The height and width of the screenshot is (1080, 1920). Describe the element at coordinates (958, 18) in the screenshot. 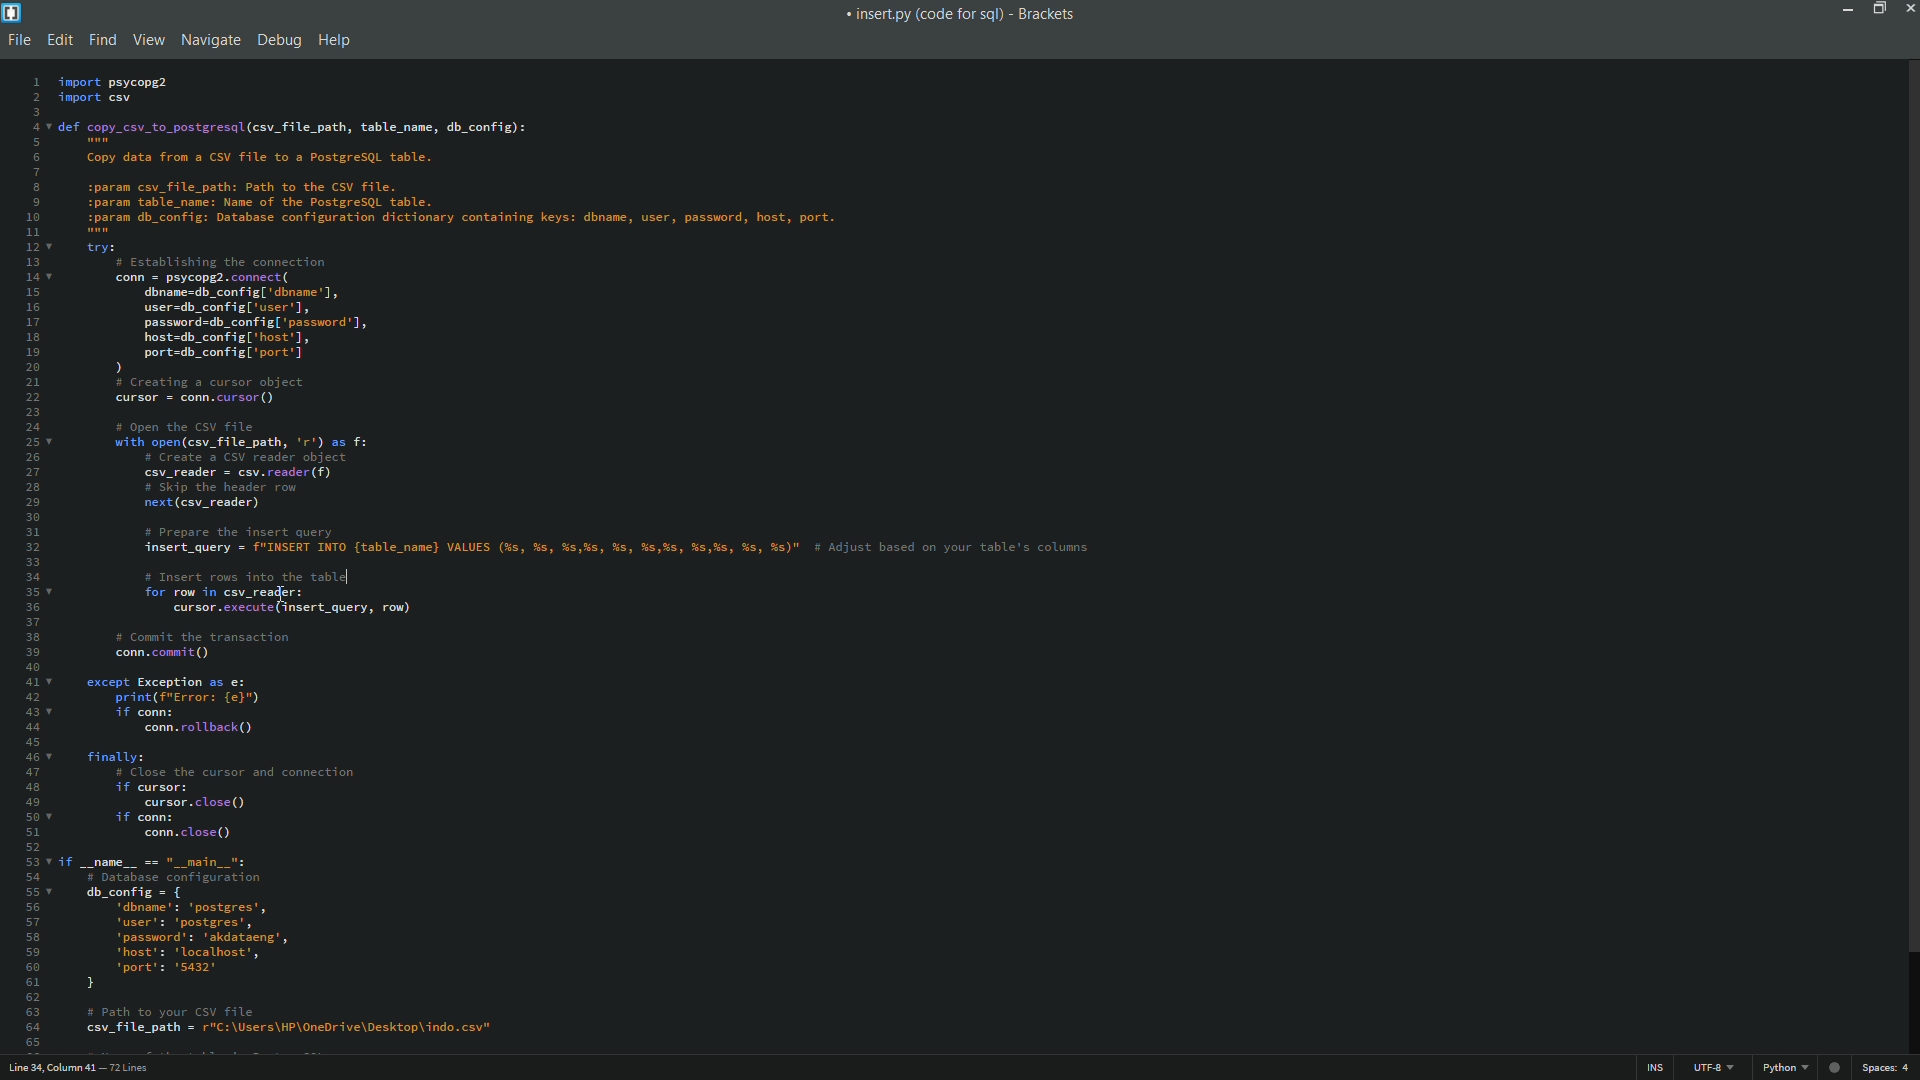

I see `« insert.py (code for sql) - Brackets` at that location.